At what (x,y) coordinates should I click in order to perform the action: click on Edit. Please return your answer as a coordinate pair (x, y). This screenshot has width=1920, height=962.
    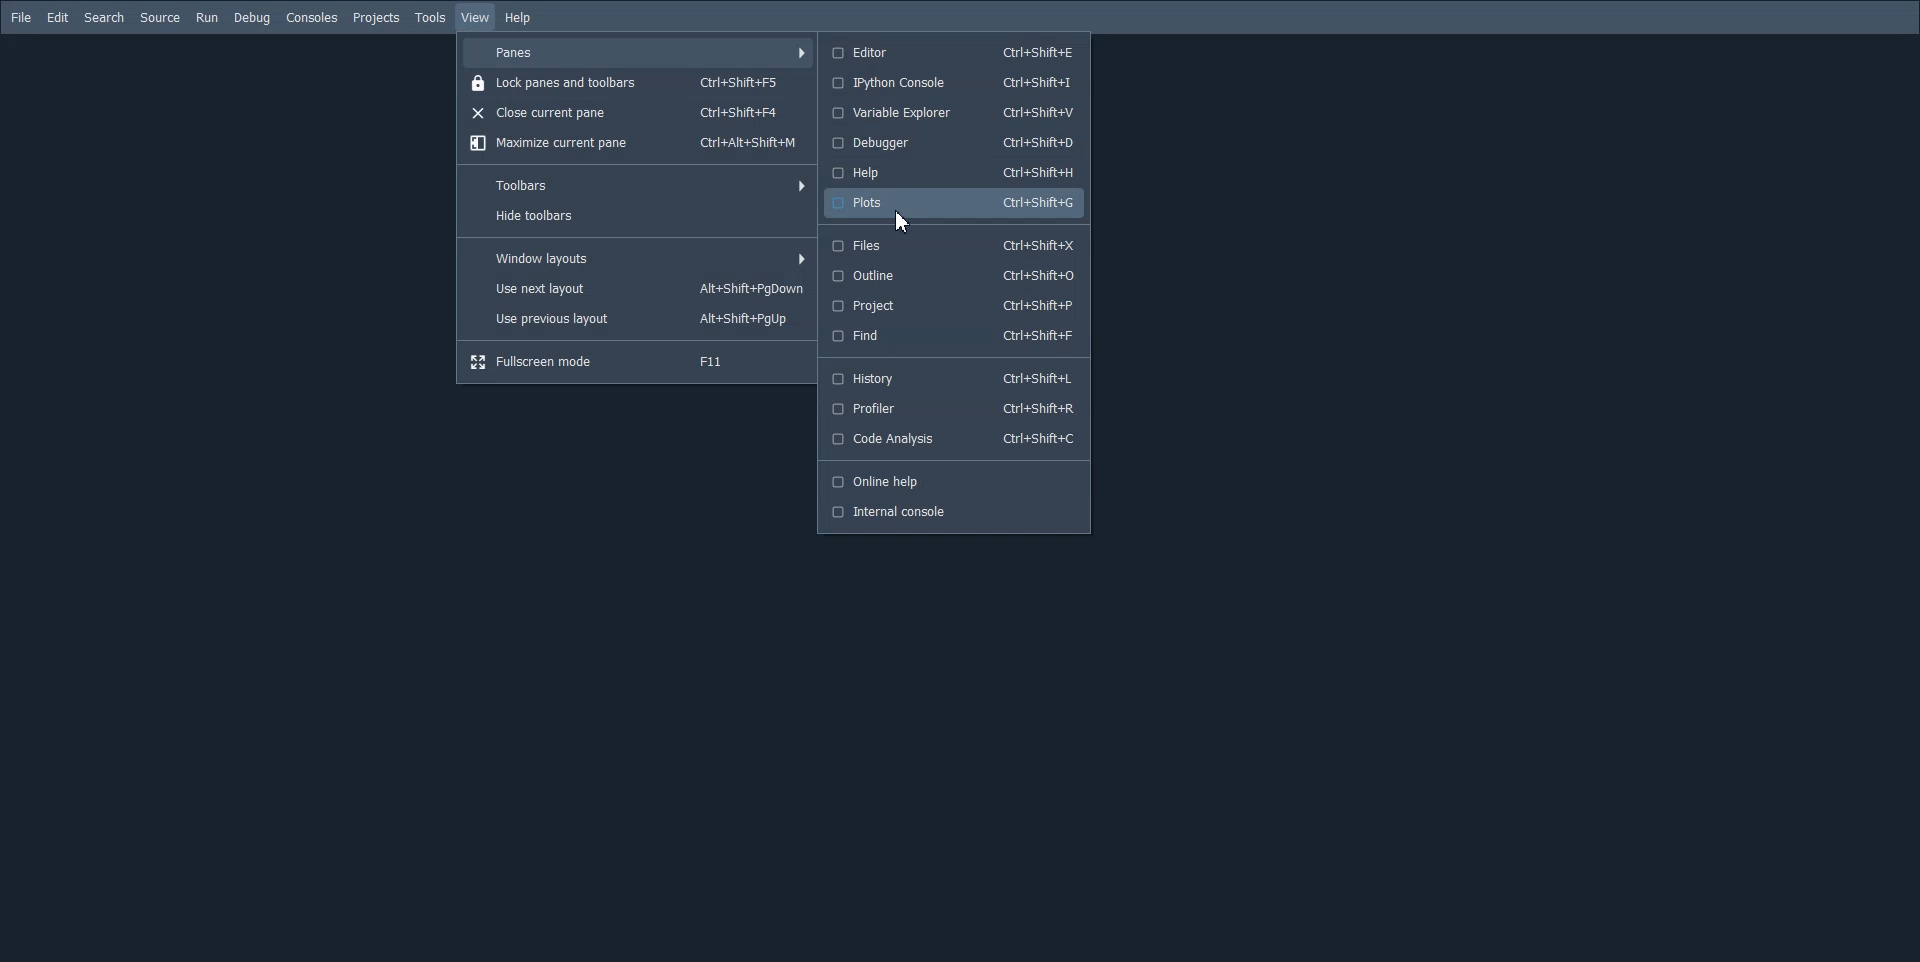
    Looking at the image, I should click on (57, 18).